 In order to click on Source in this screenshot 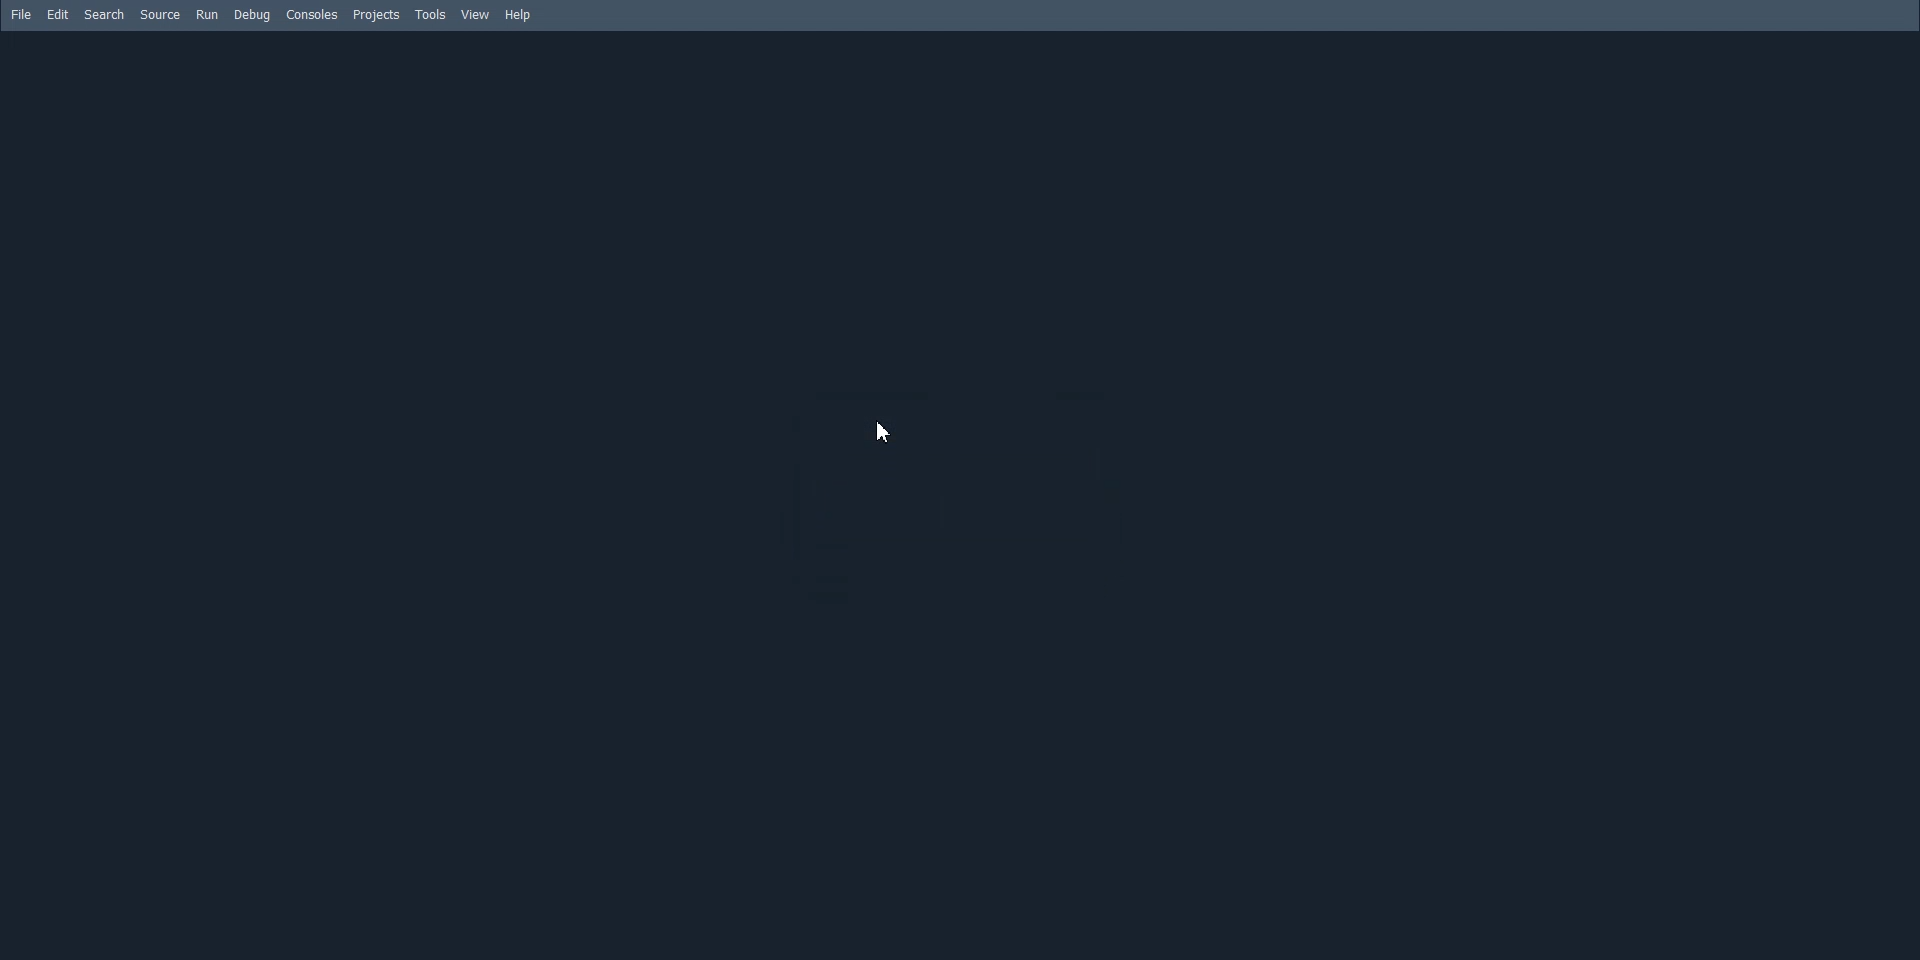, I will do `click(160, 14)`.